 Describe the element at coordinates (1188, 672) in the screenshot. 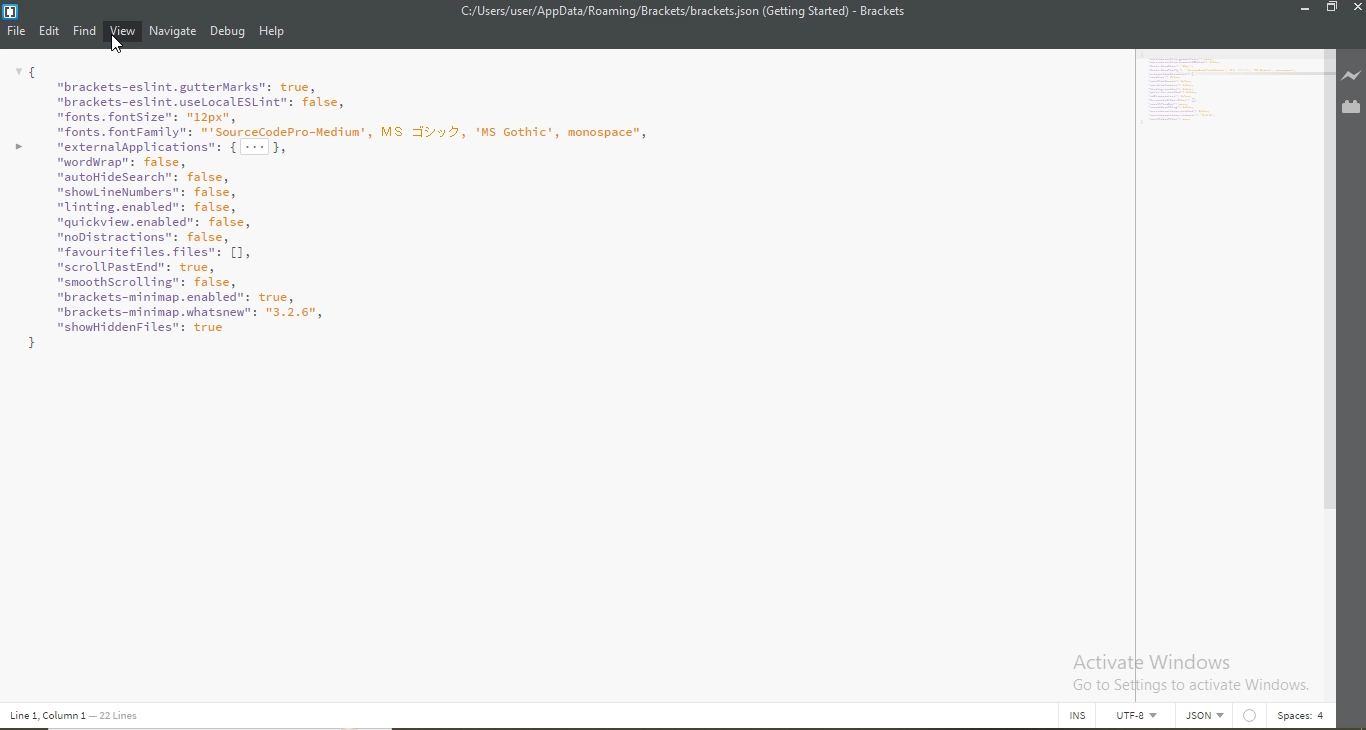

I see `Activate Windows` at that location.